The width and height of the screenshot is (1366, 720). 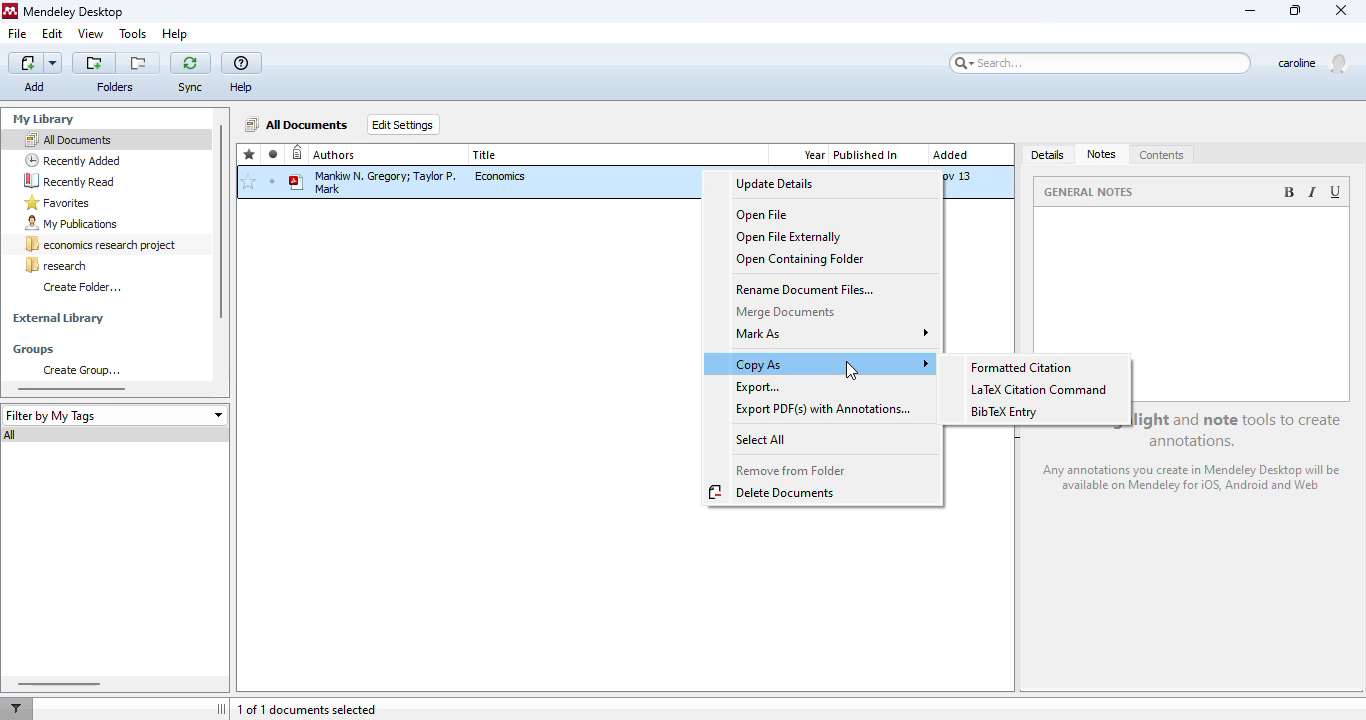 I want to click on maximize, so click(x=1296, y=10).